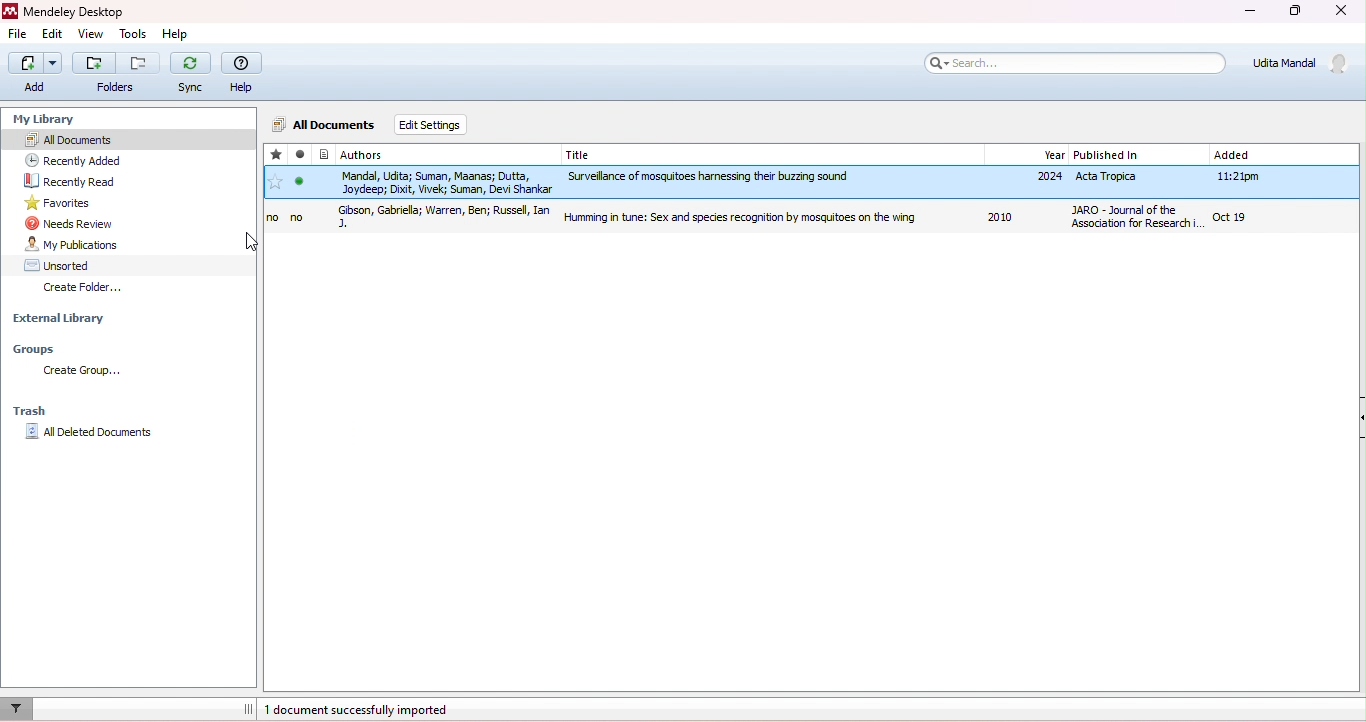  I want to click on help, so click(243, 73).